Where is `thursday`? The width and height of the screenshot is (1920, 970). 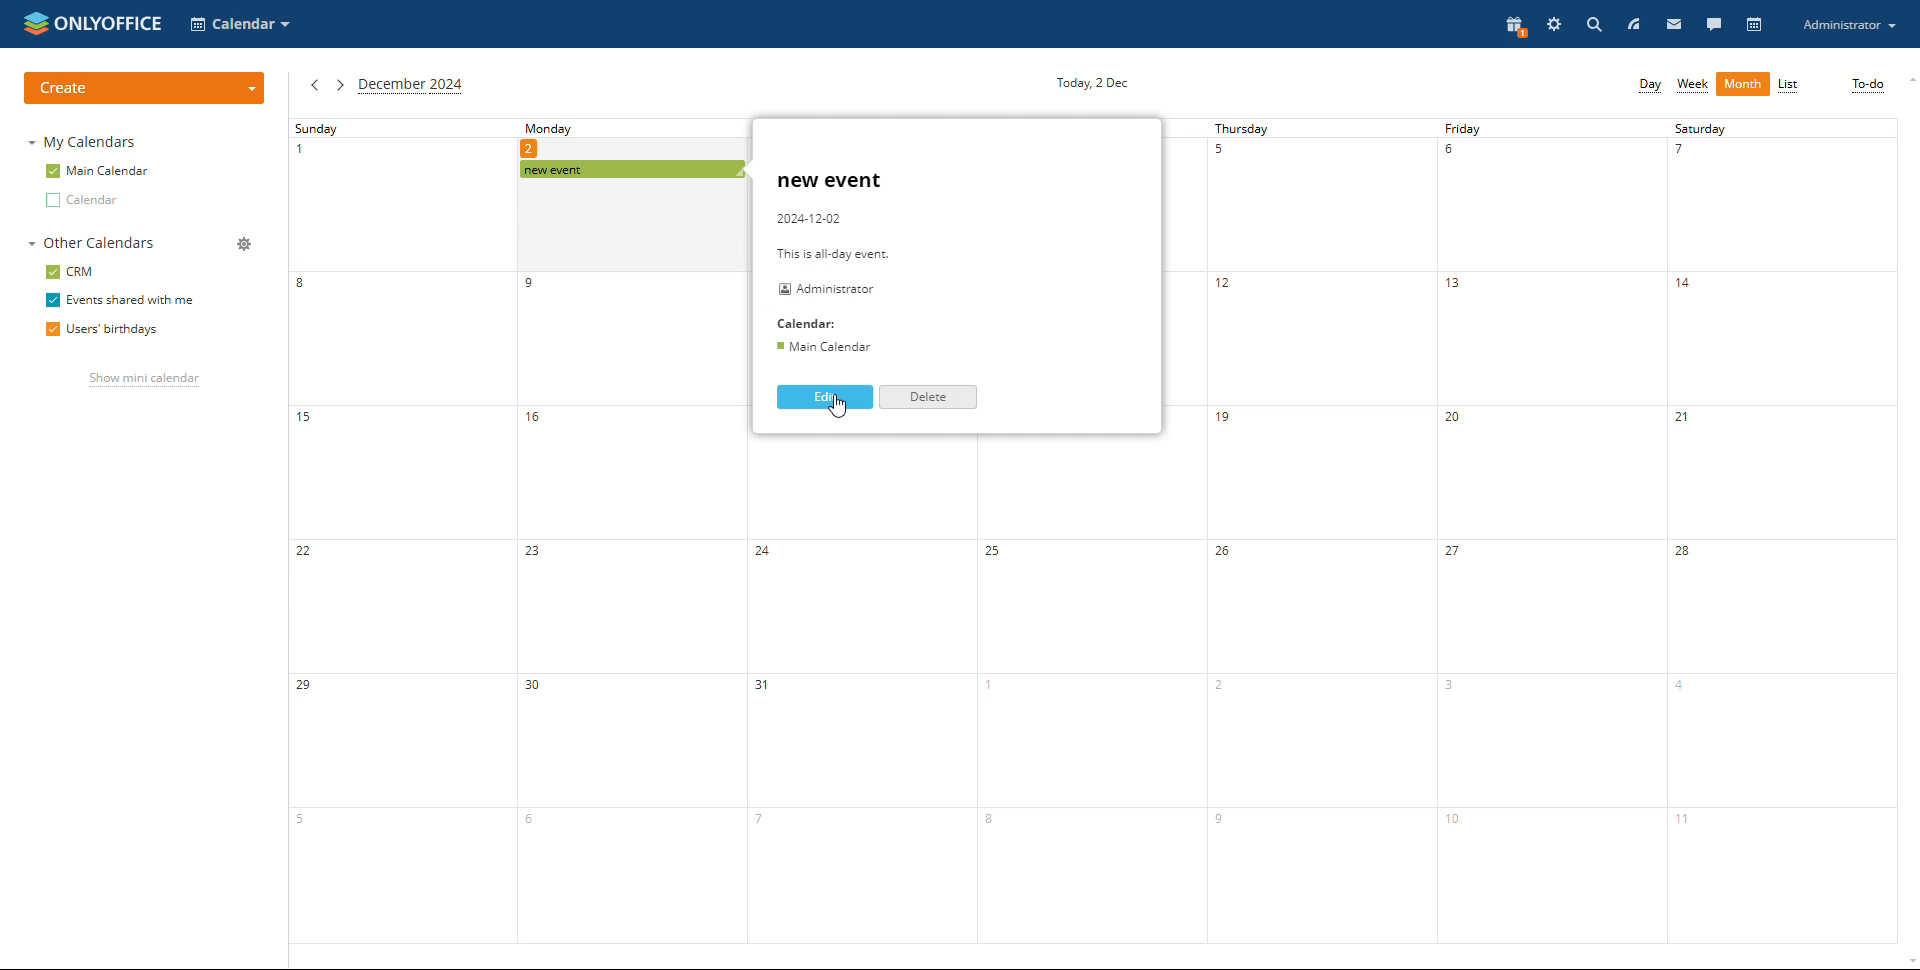 thursday is located at coordinates (1318, 531).